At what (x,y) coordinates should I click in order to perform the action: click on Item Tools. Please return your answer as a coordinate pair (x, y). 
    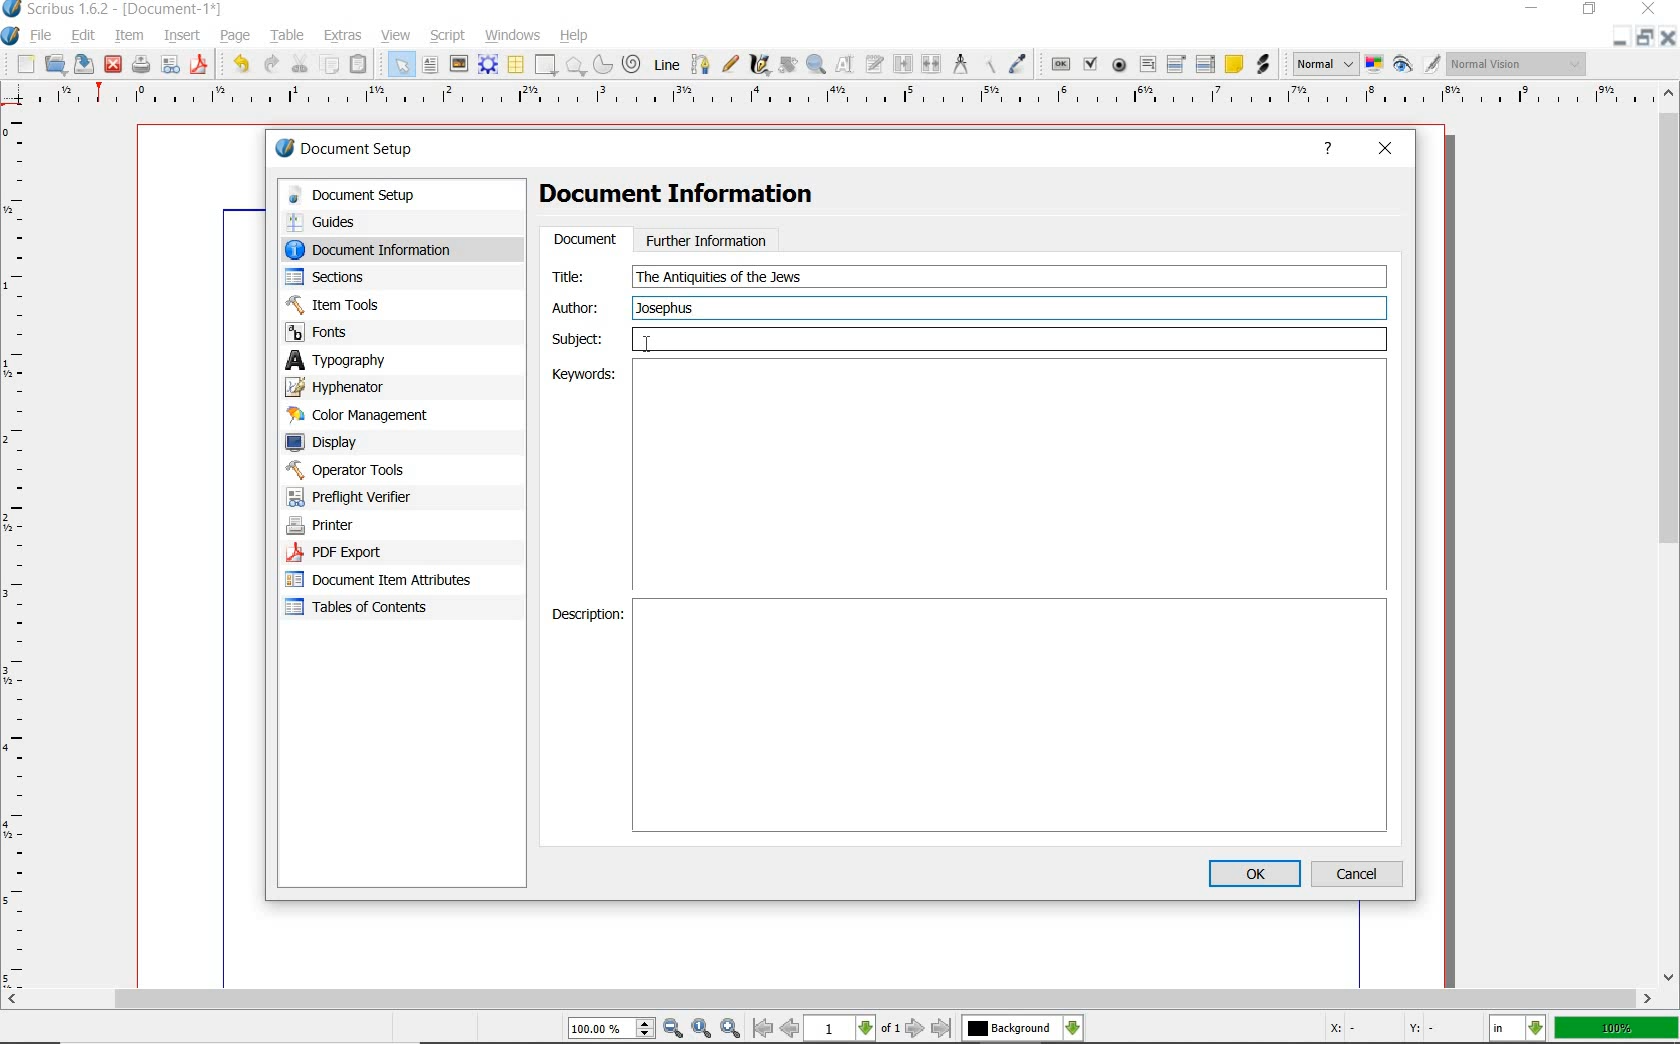
    Looking at the image, I should click on (379, 304).